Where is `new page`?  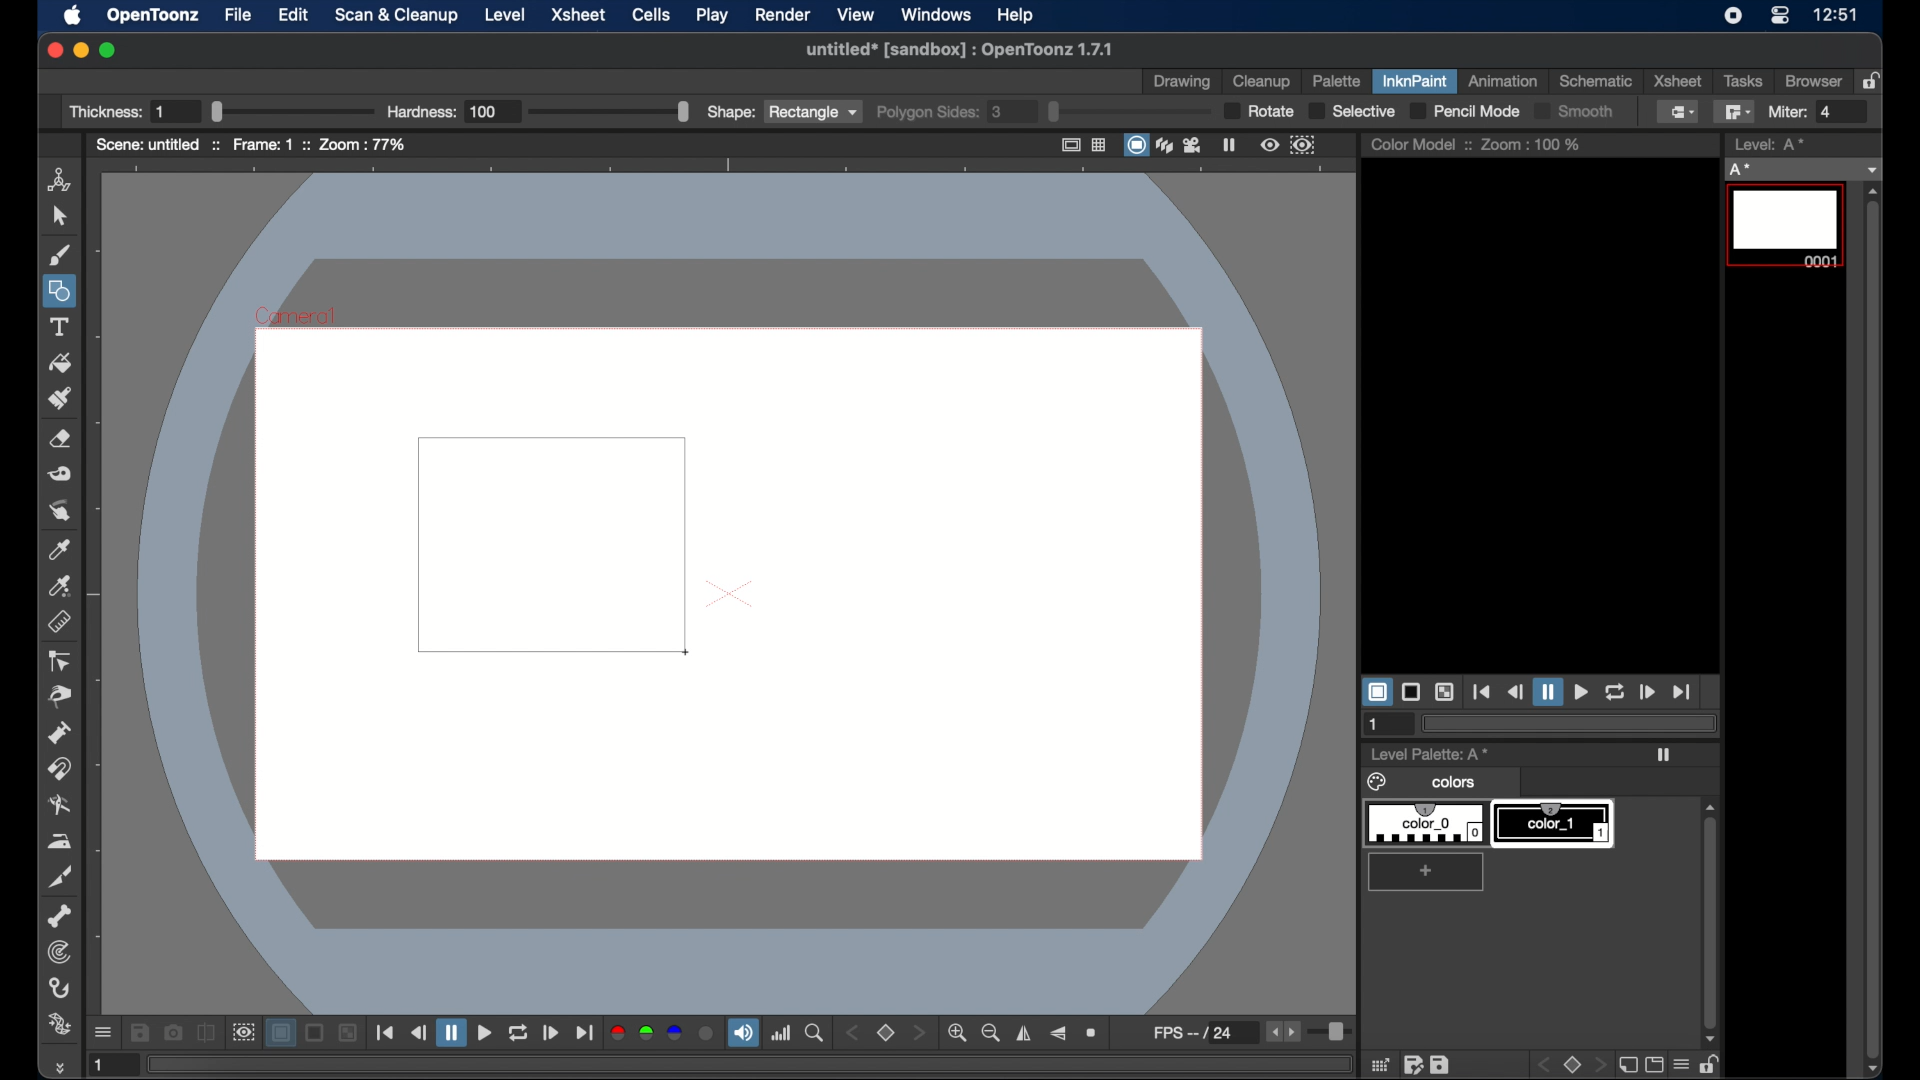 new page is located at coordinates (1625, 1063).